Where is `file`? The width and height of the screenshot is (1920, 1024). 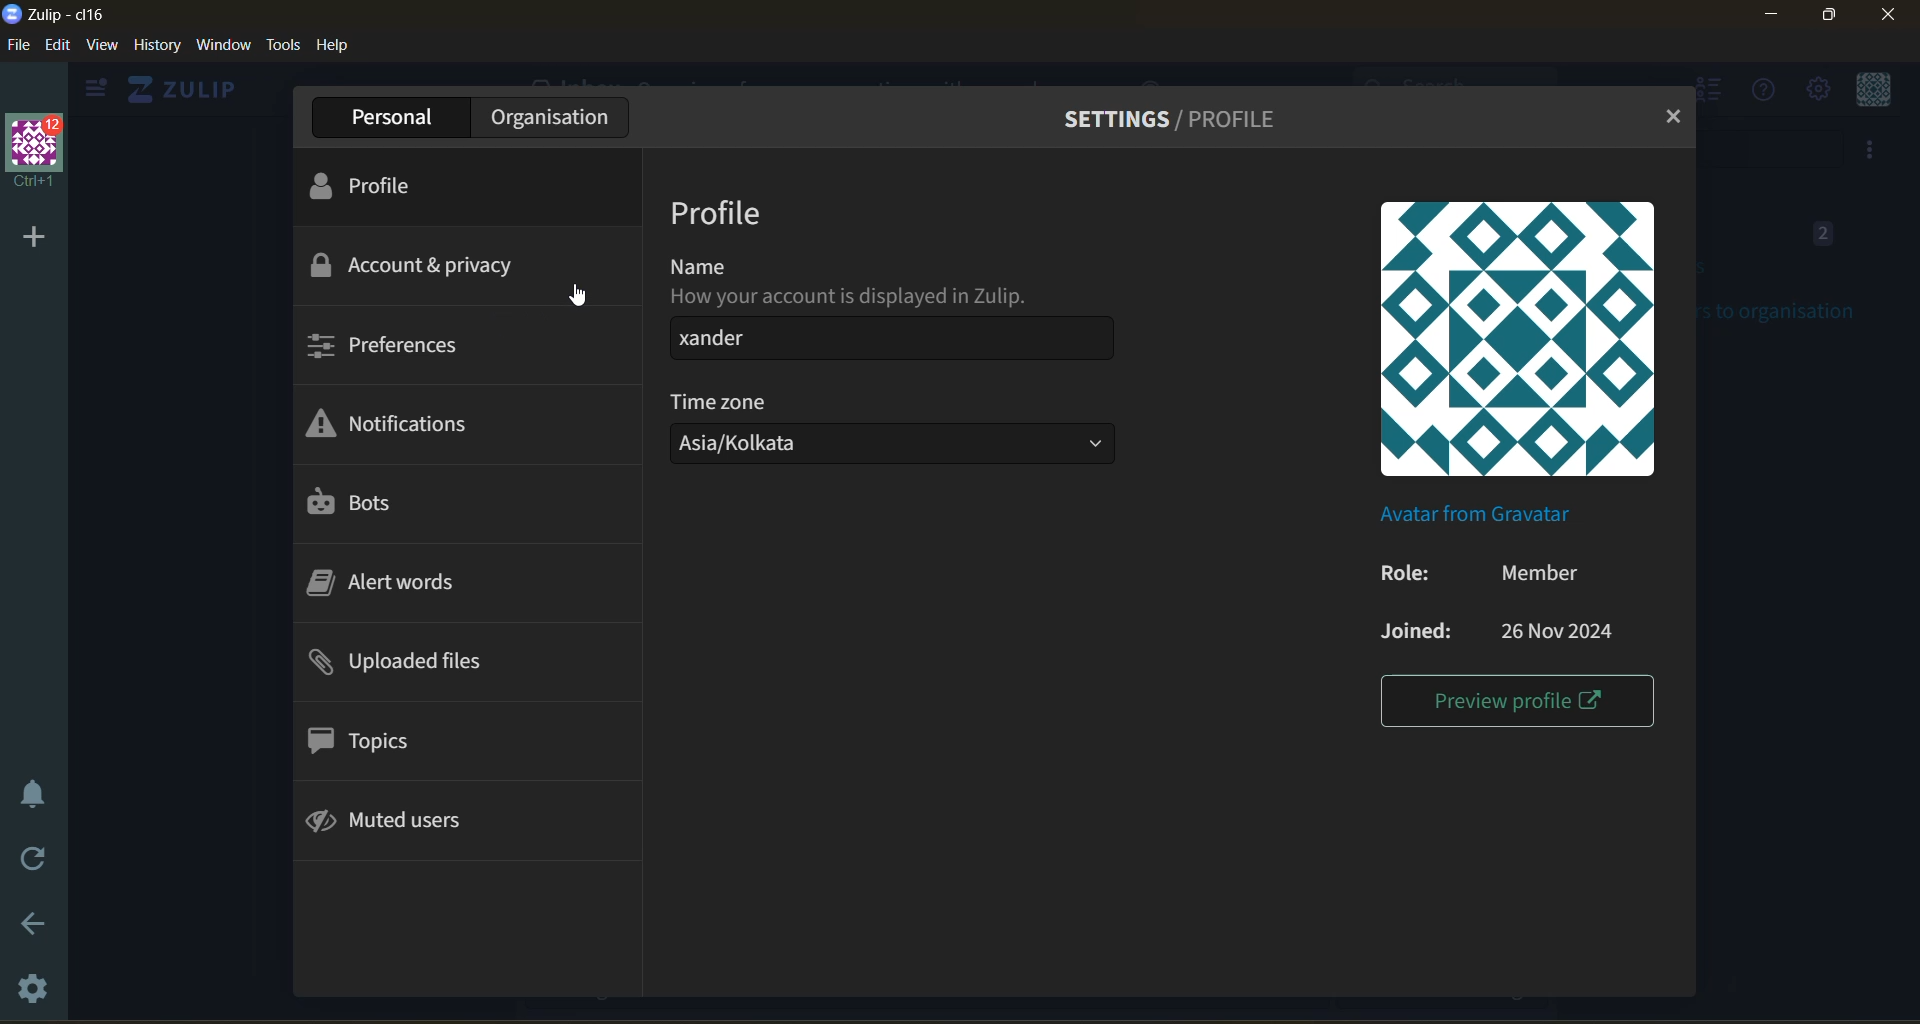
file is located at coordinates (17, 48).